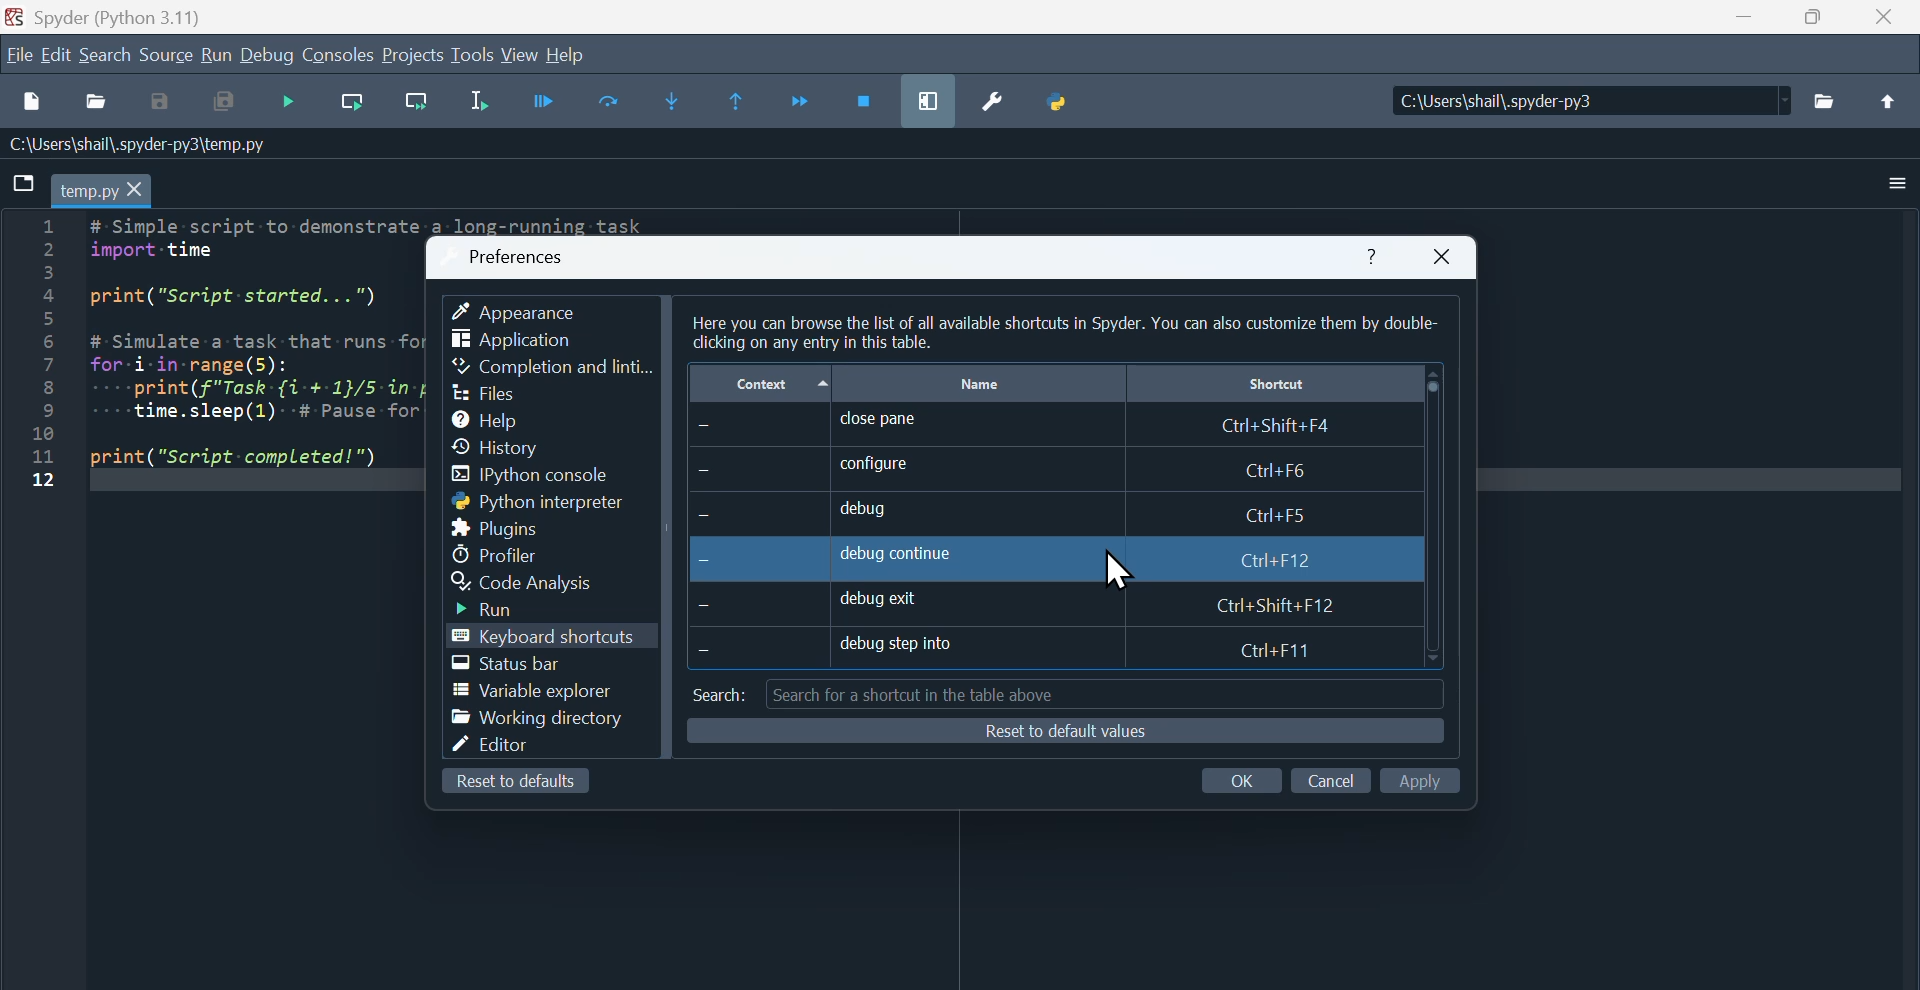 The height and width of the screenshot is (990, 1920). I want to click on help, so click(1372, 250).